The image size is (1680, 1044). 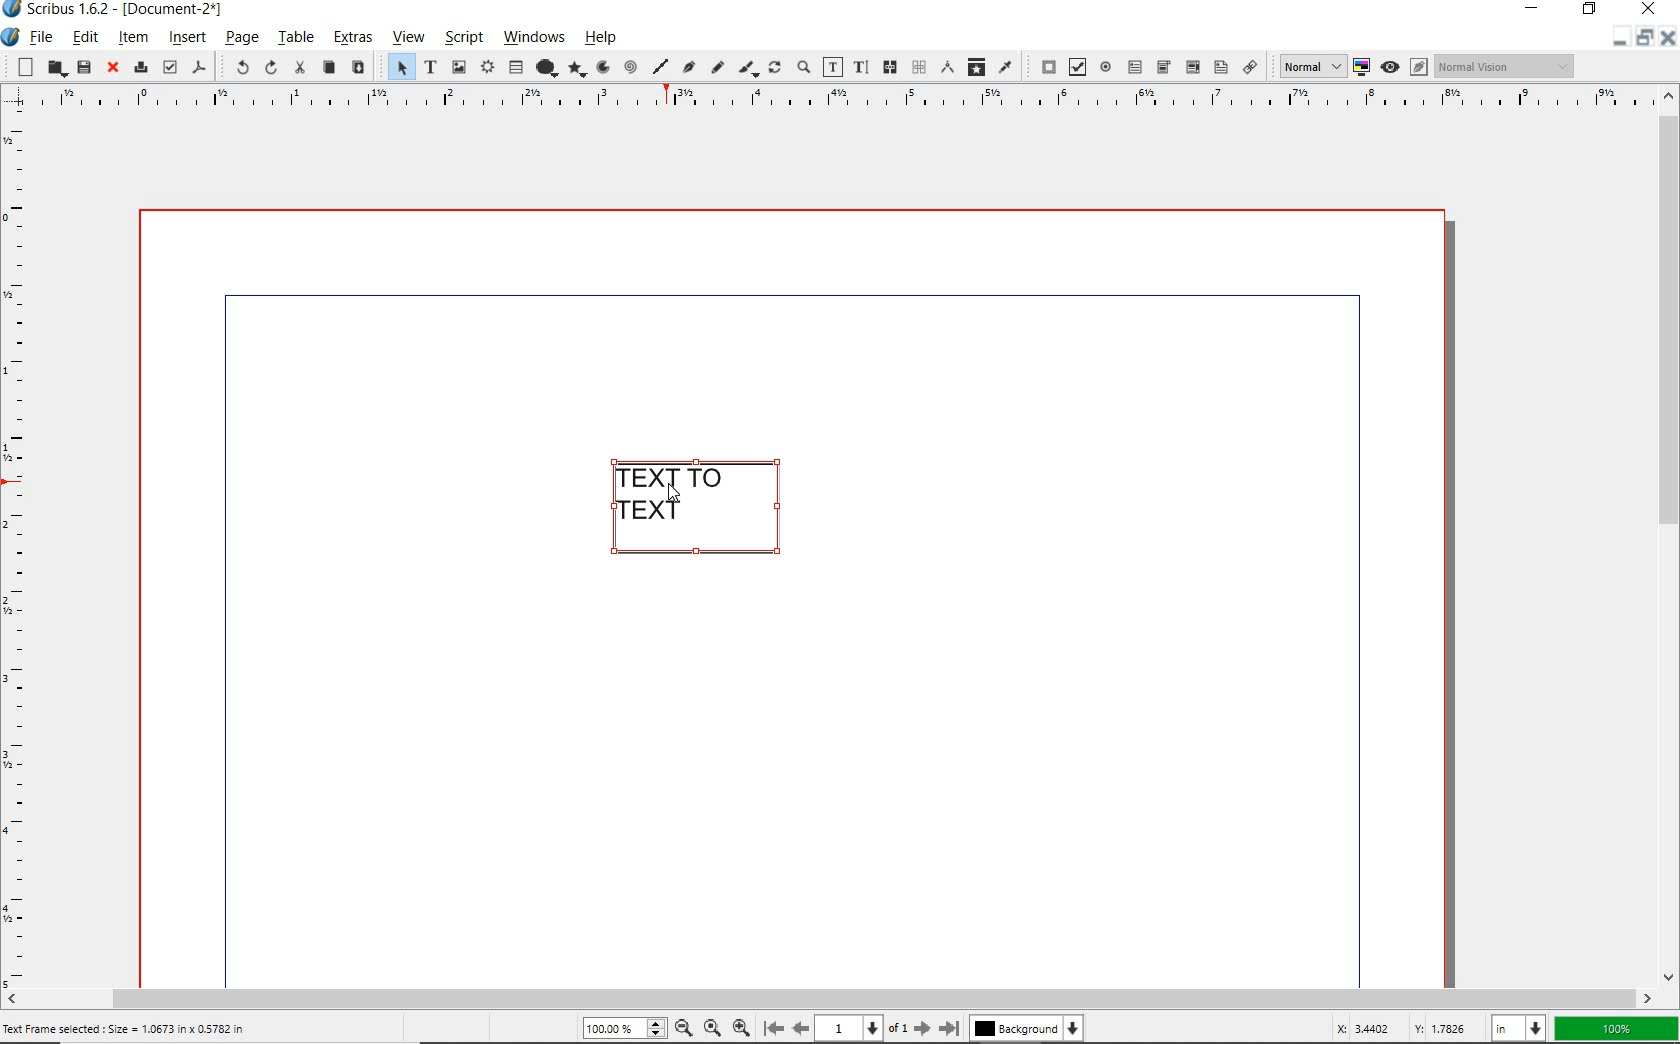 I want to click on edit text with story editor, so click(x=861, y=66).